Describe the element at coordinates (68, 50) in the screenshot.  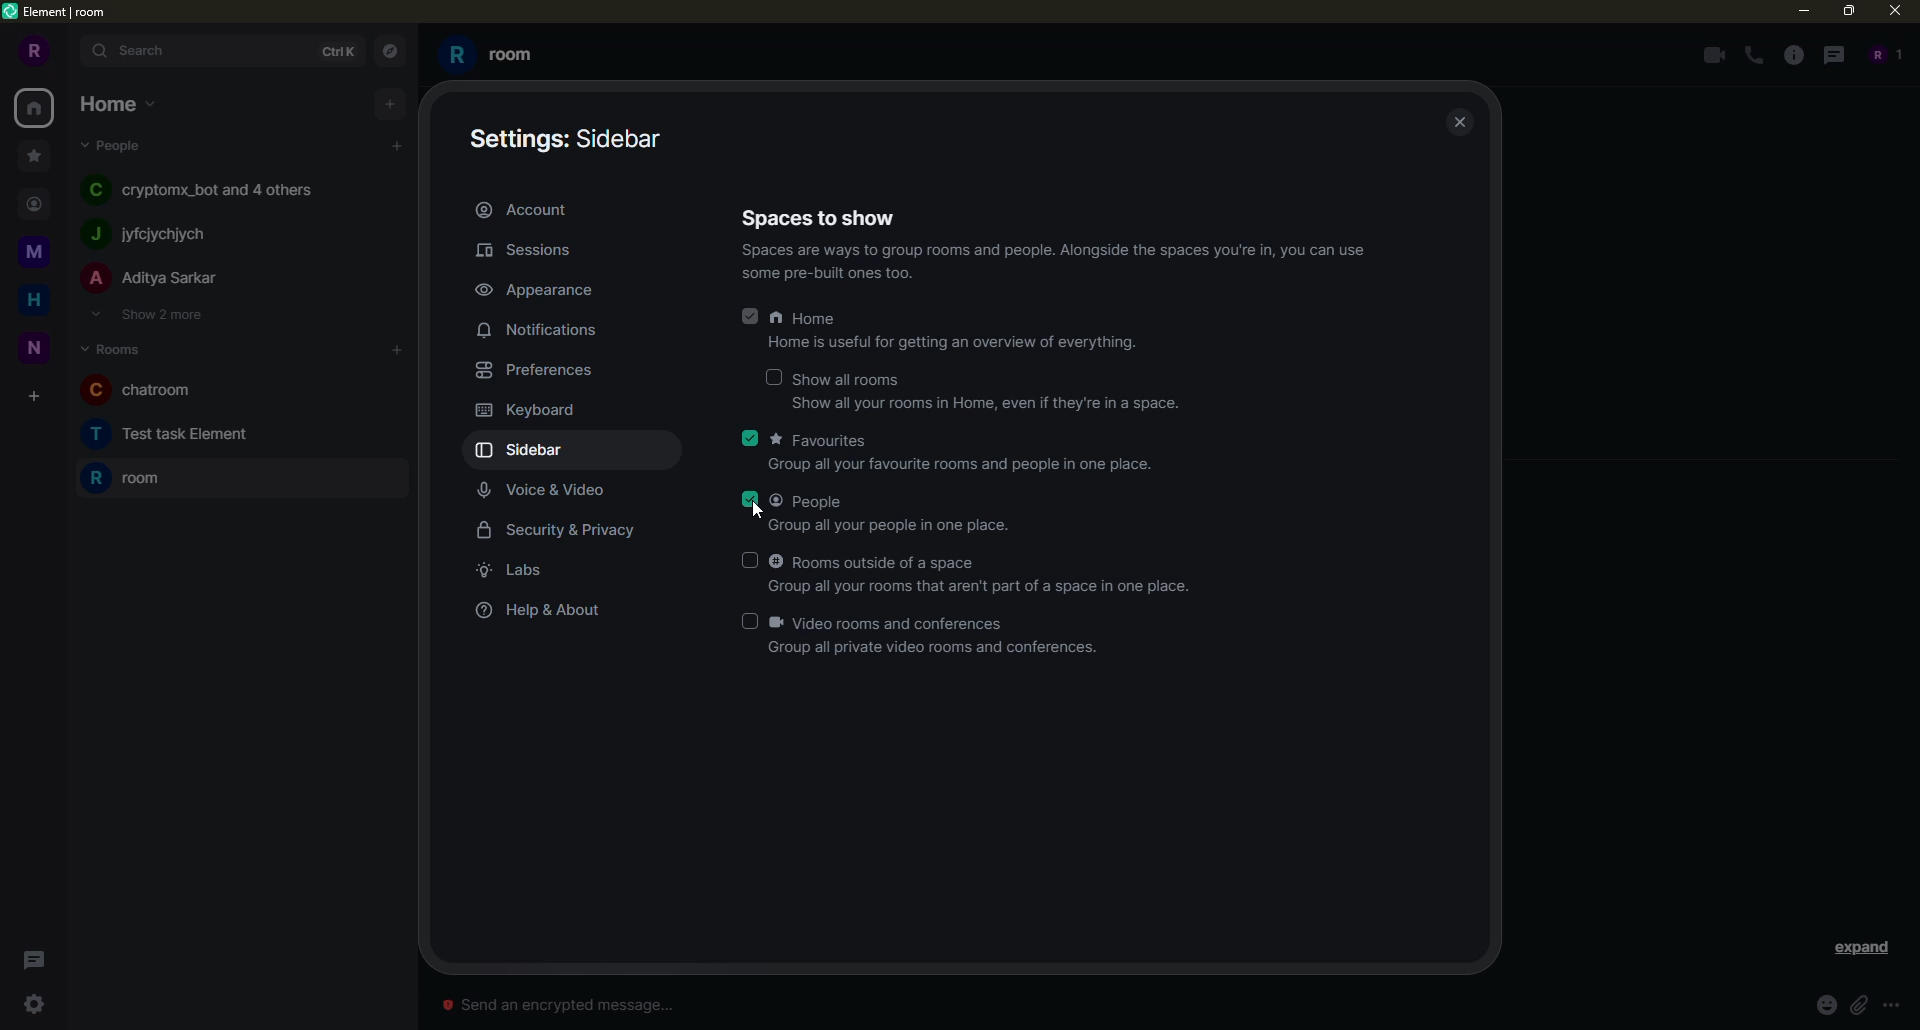
I see `expand` at that location.